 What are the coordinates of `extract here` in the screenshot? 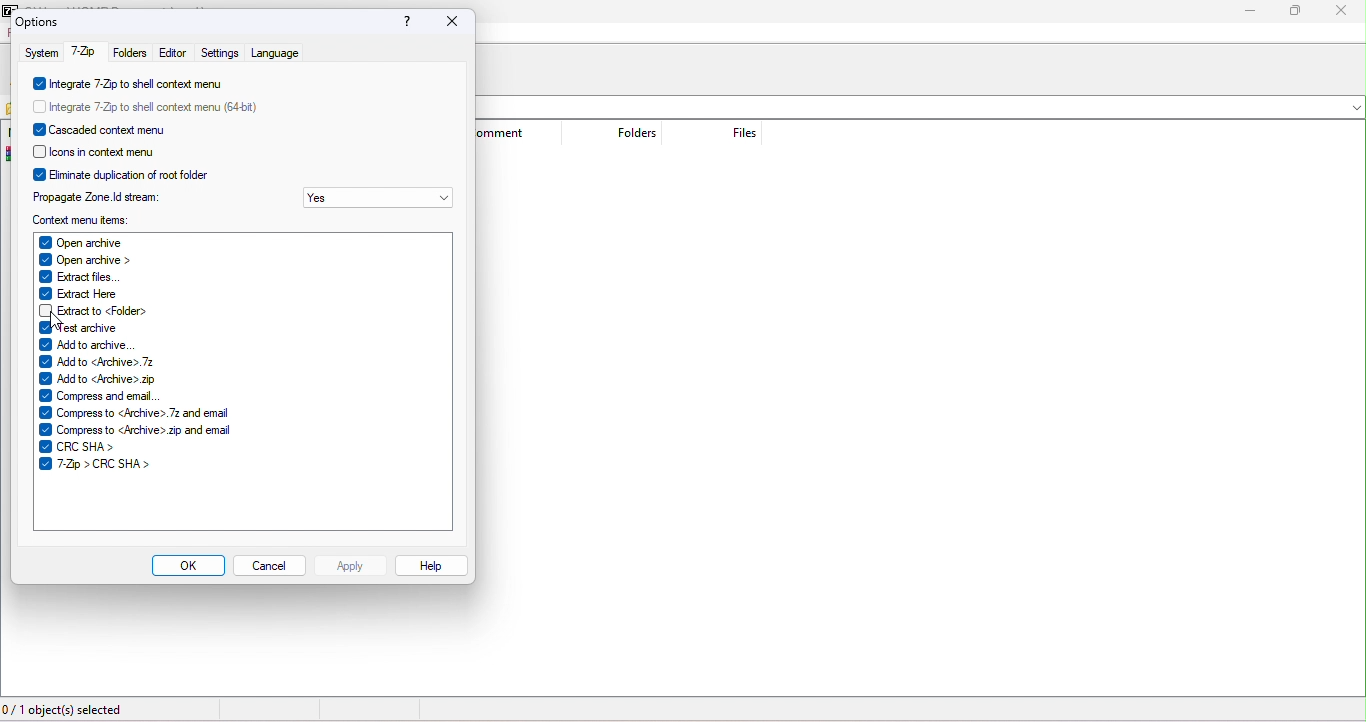 It's located at (88, 293).